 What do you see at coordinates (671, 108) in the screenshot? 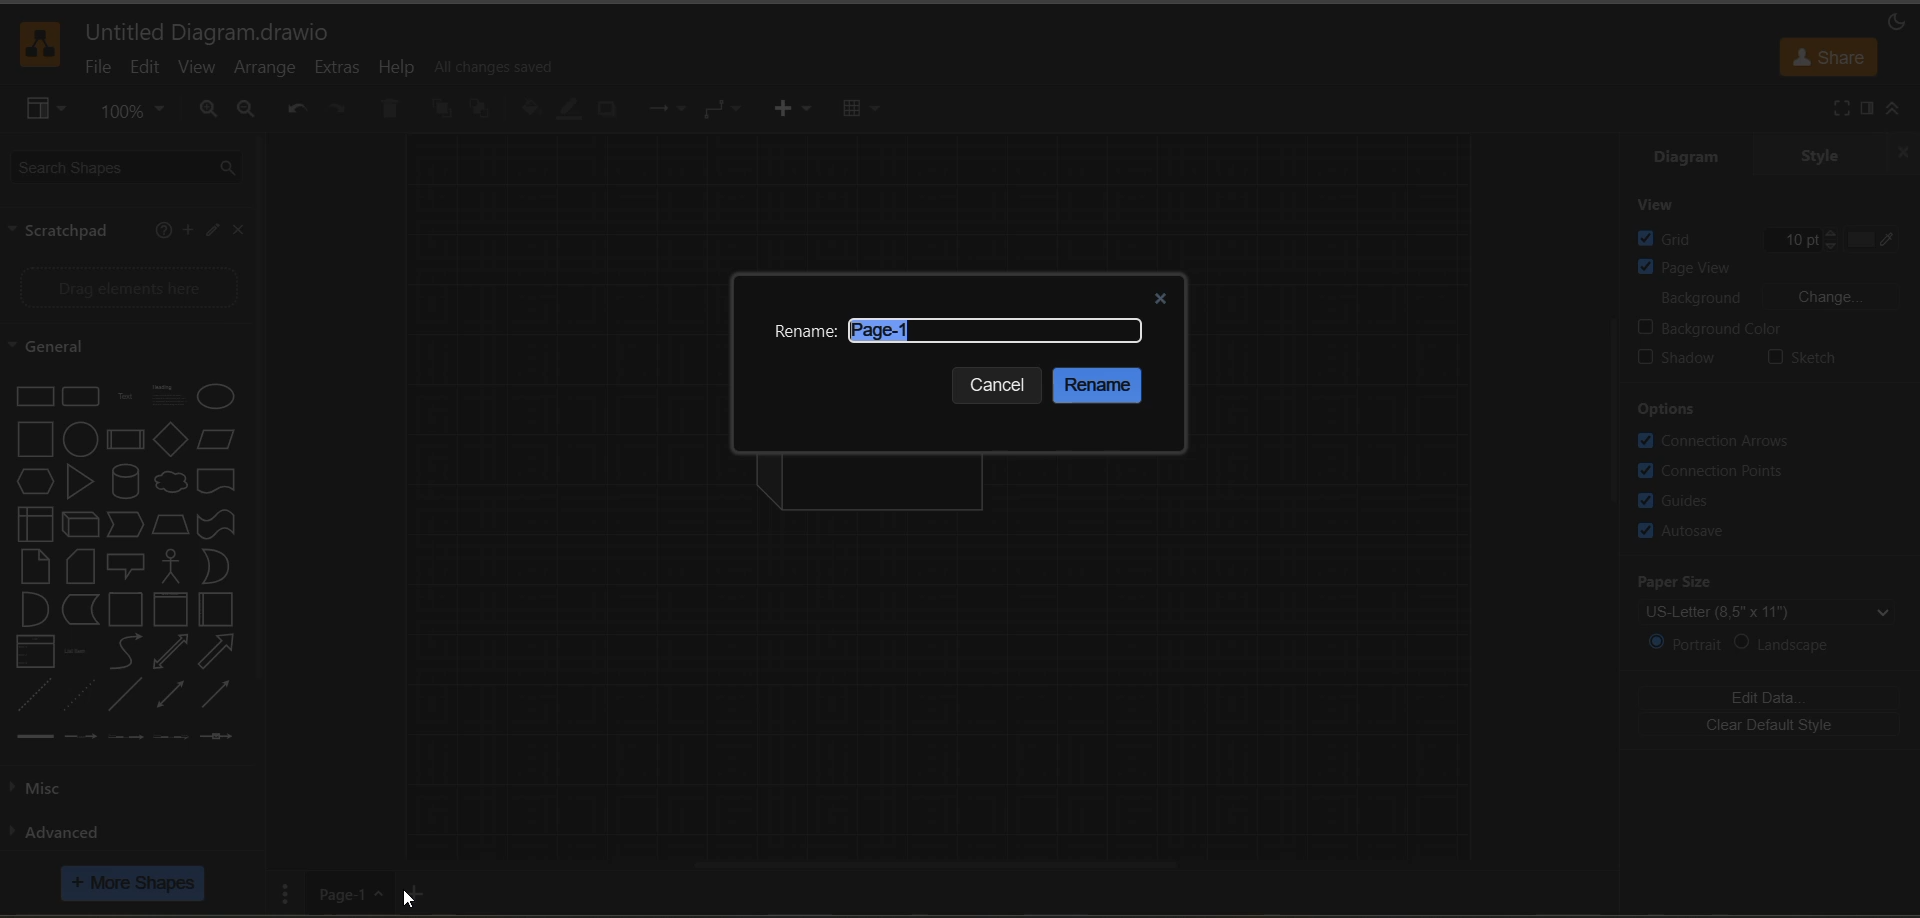
I see `connections` at bounding box center [671, 108].